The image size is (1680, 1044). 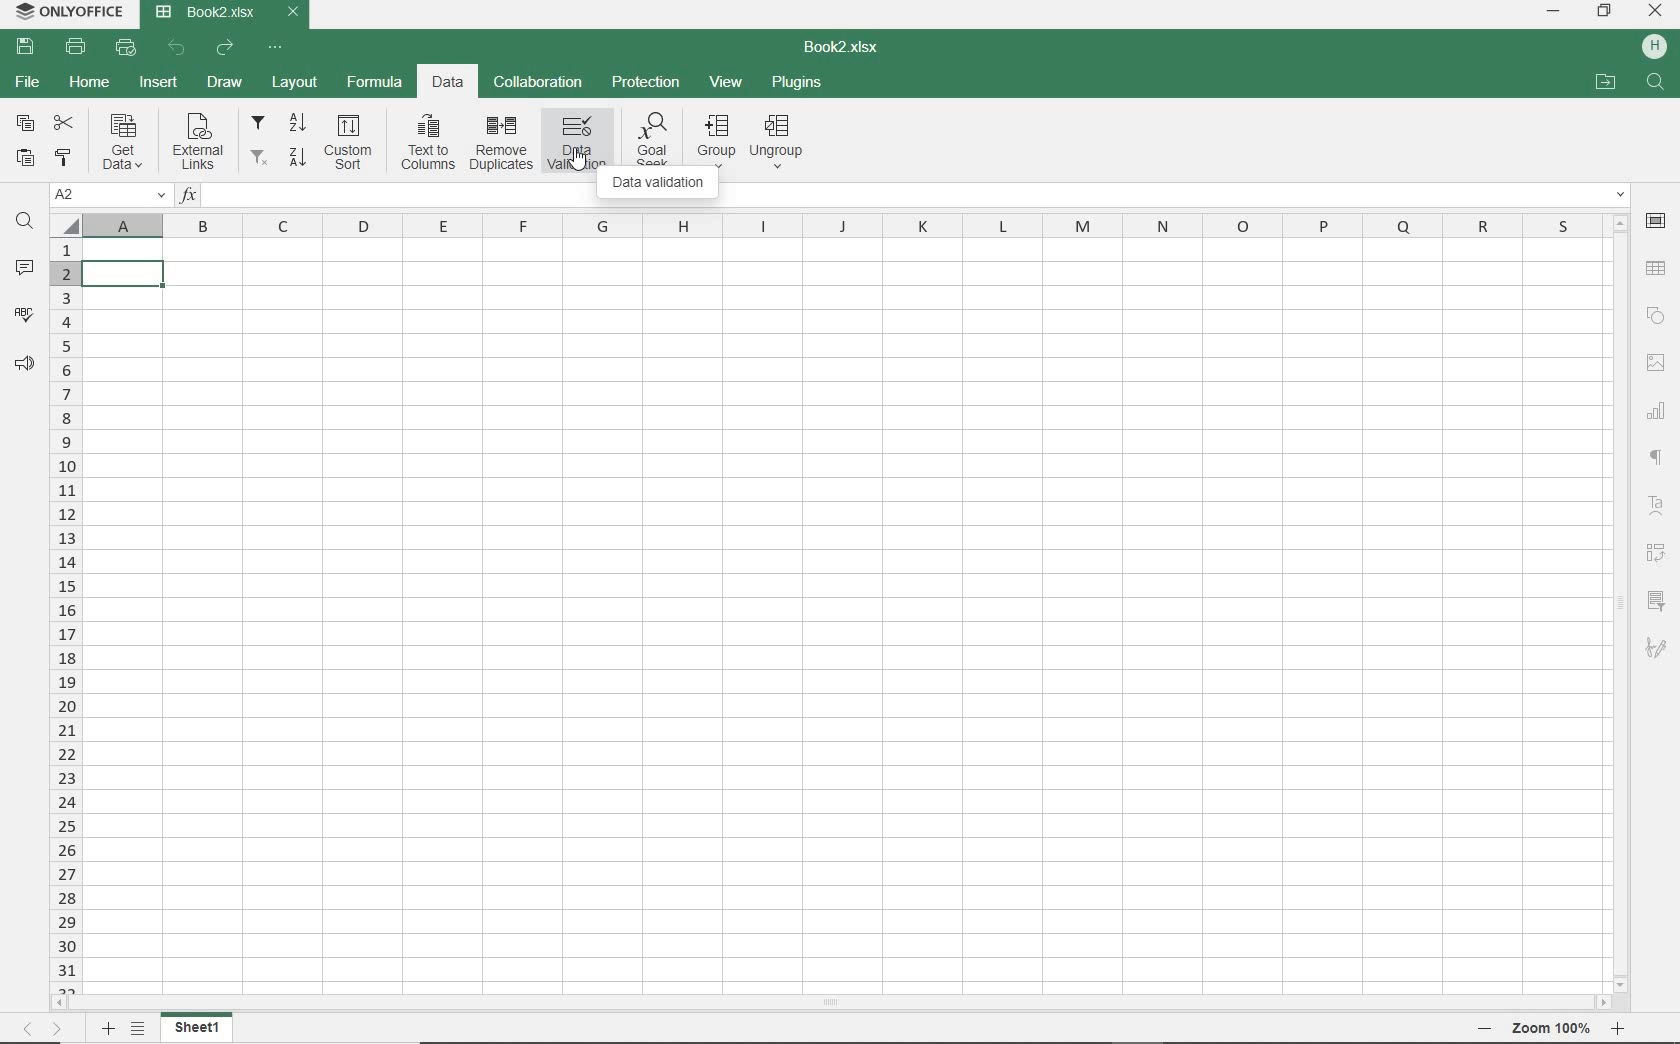 I want to click on FILE, so click(x=28, y=82).